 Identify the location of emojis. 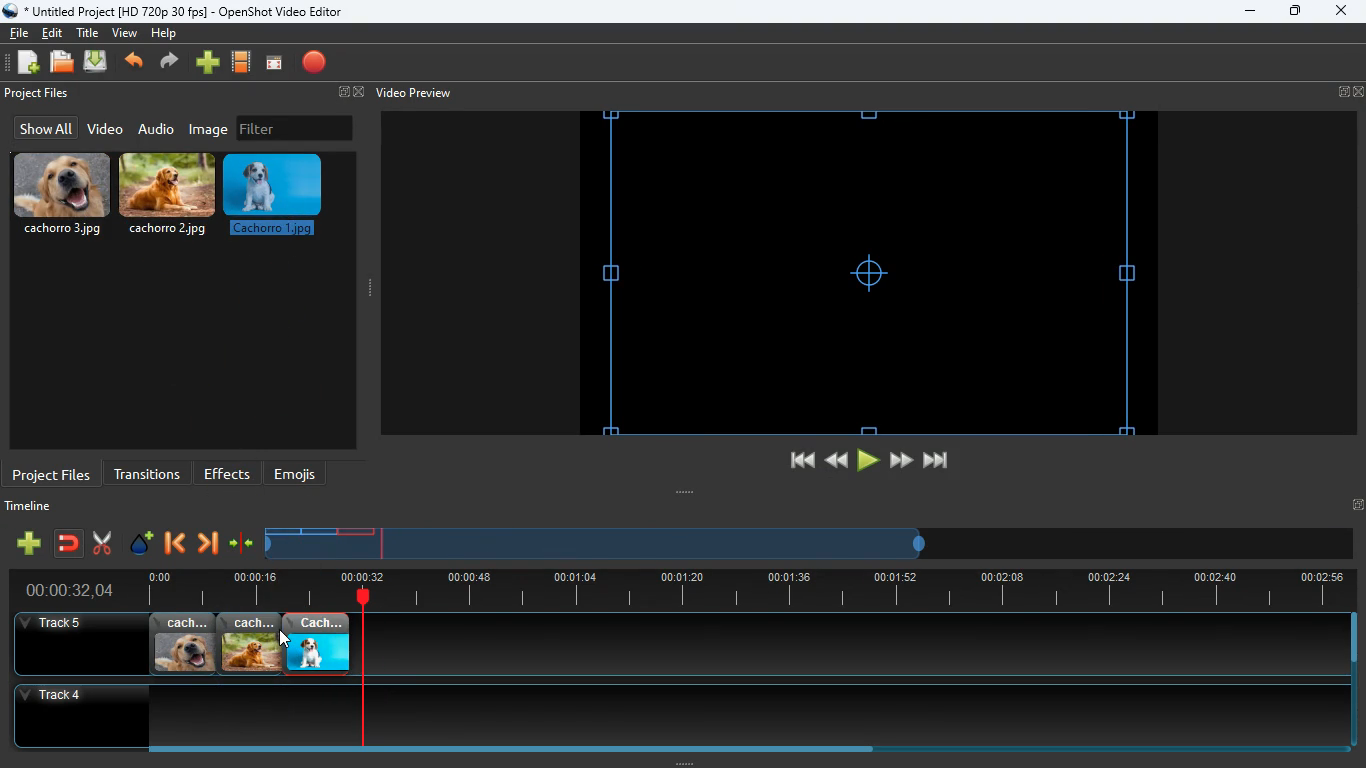
(300, 474).